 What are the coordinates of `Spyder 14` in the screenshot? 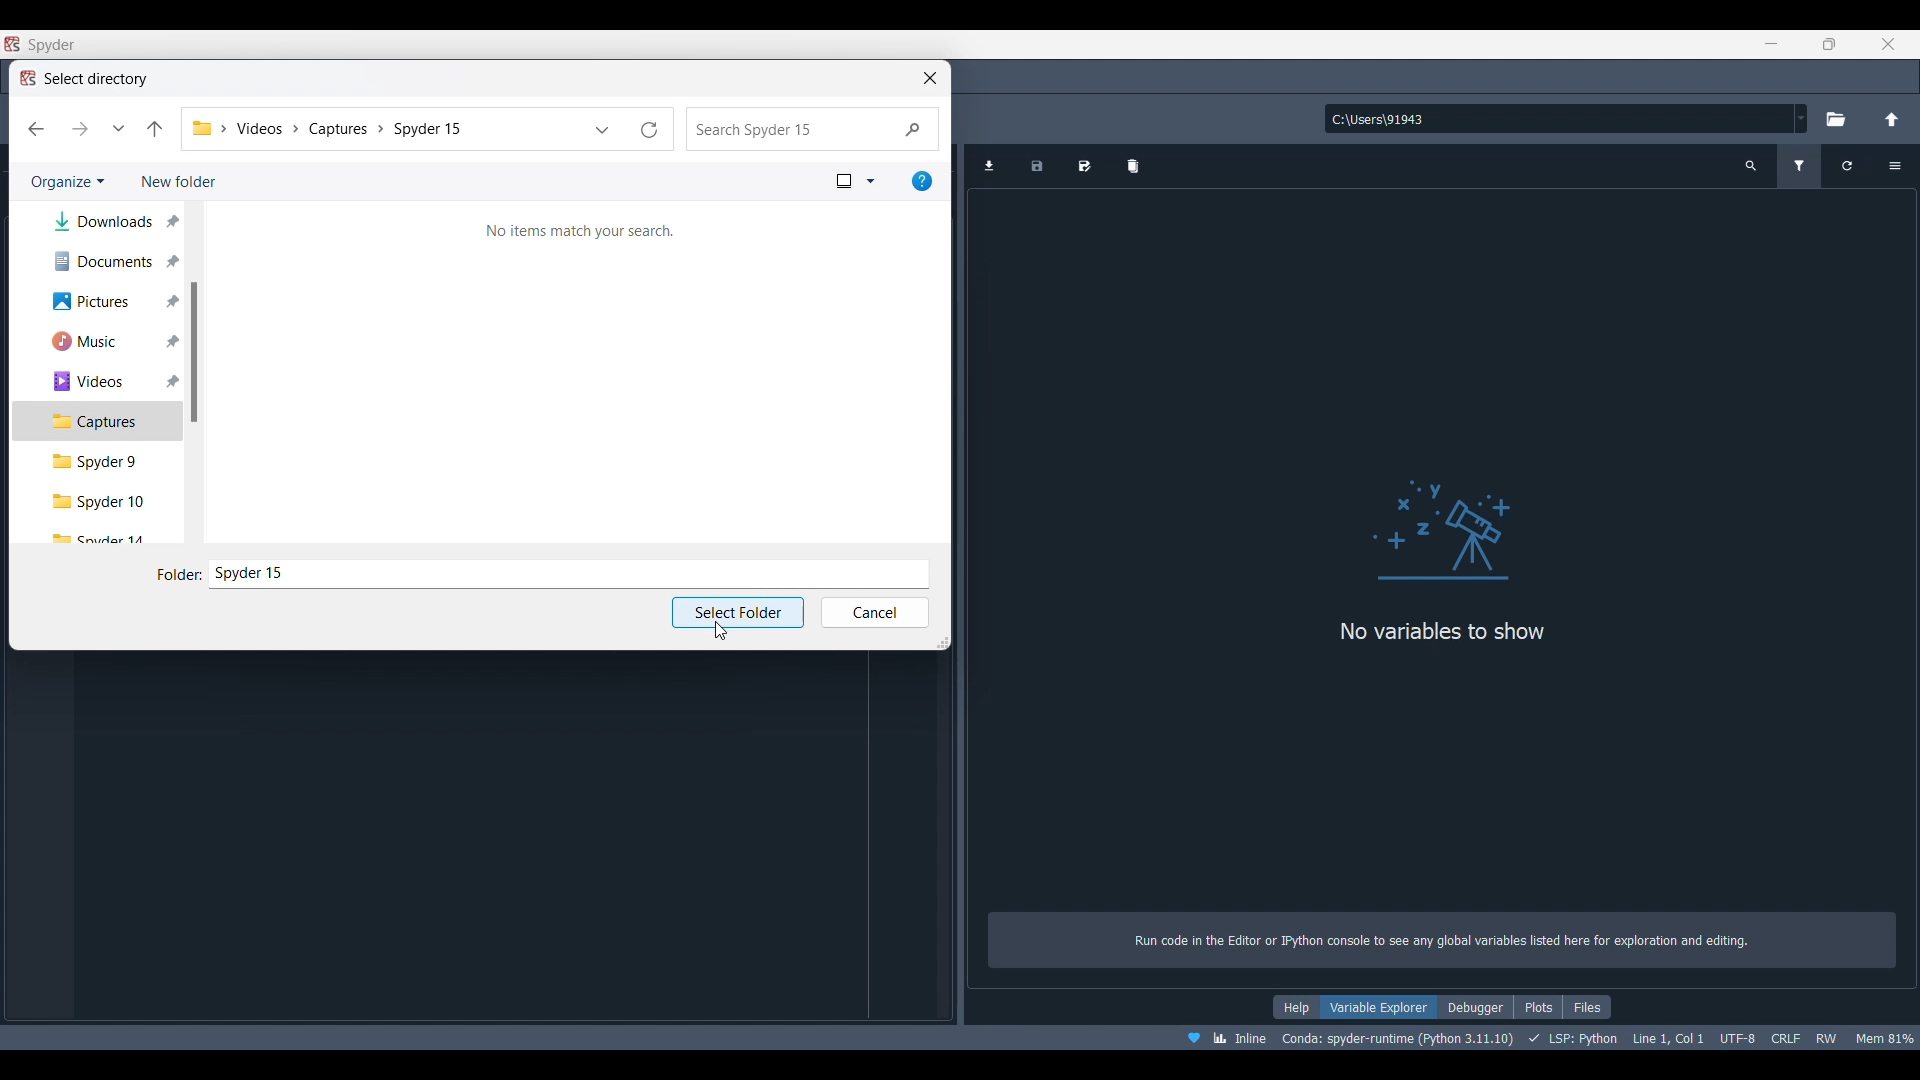 It's located at (102, 537).